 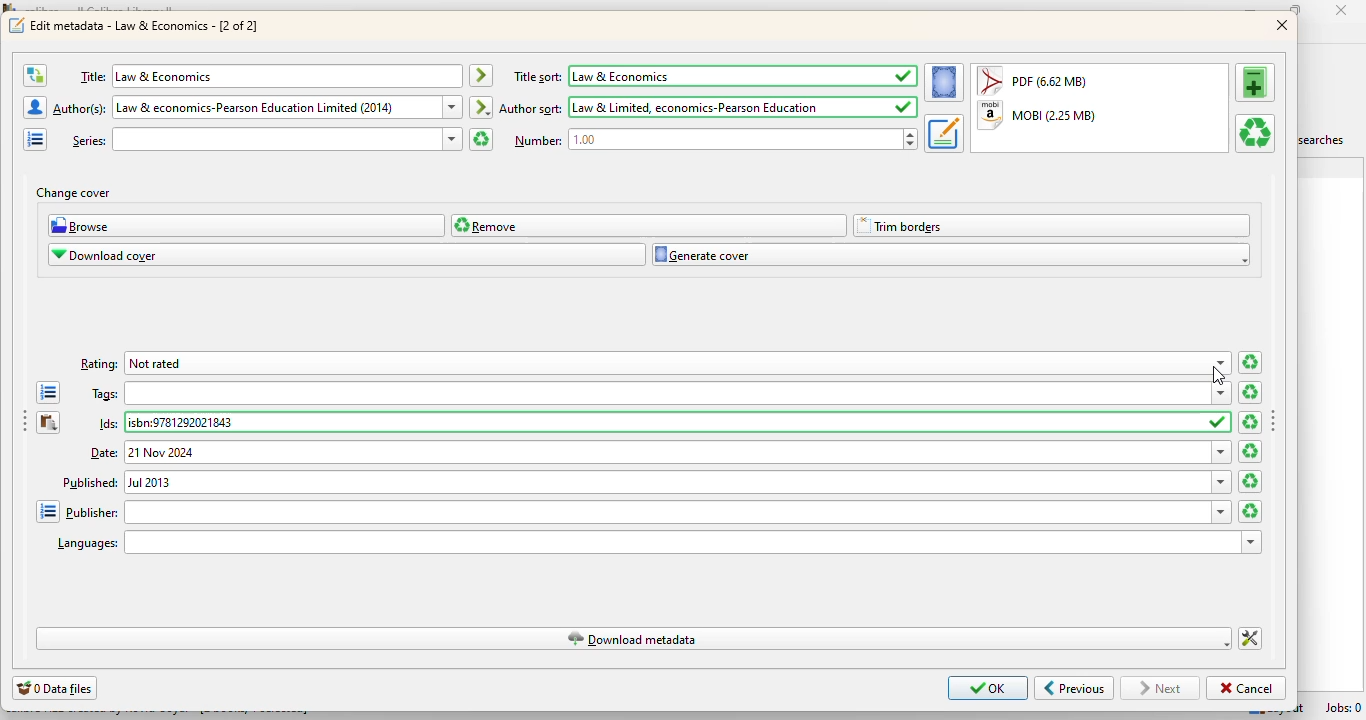 What do you see at coordinates (1254, 133) in the screenshot?
I see `remove the selected format from this book` at bounding box center [1254, 133].